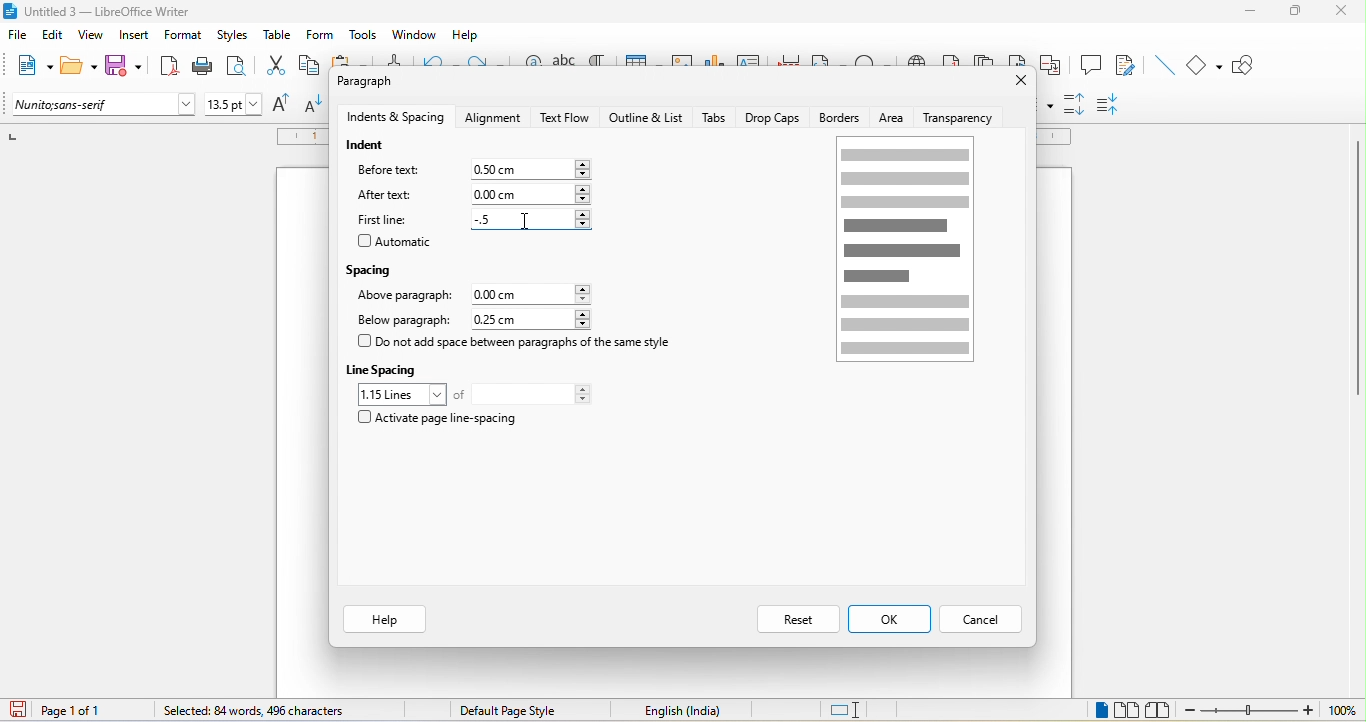 Image resolution: width=1366 pixels, height=722 pixels. Describe the element at coordinates (582, 319) in the screenshot. I see `increase or decrease` at that location.